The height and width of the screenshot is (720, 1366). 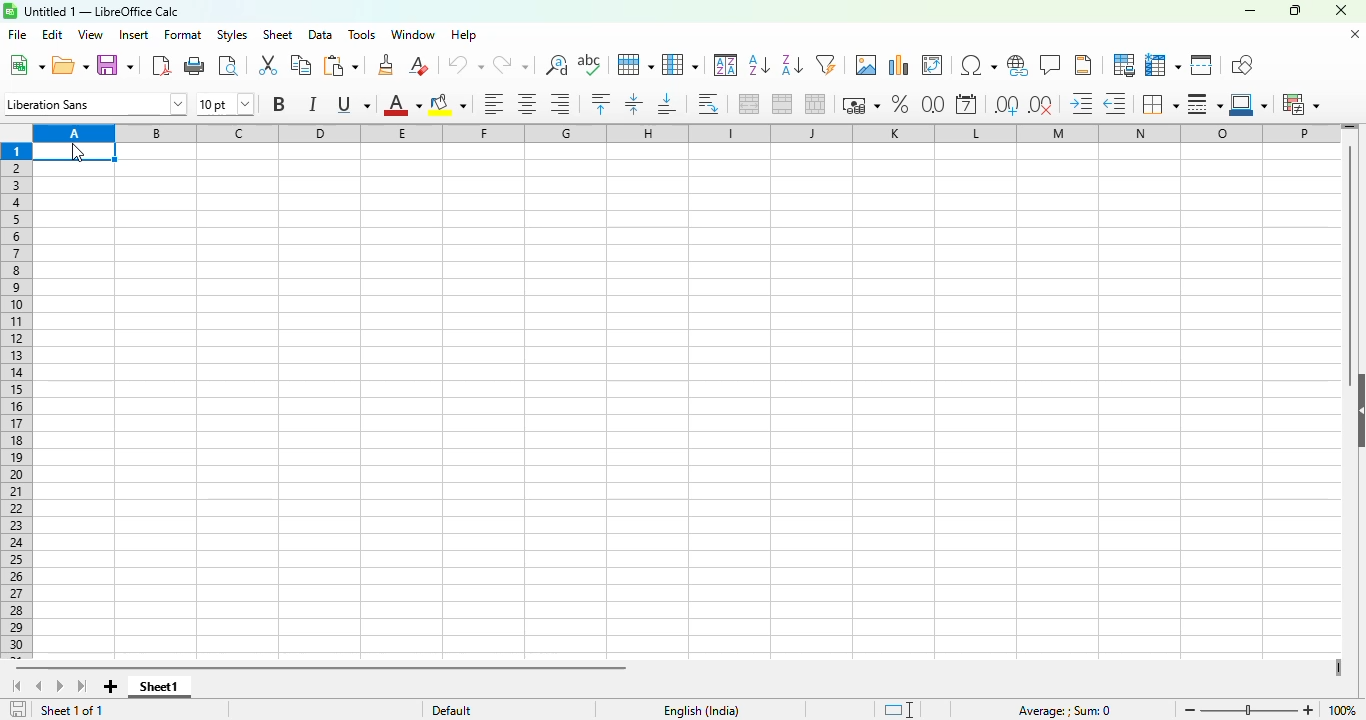 I want to click on insert special characters, so click(x=978, y=65).